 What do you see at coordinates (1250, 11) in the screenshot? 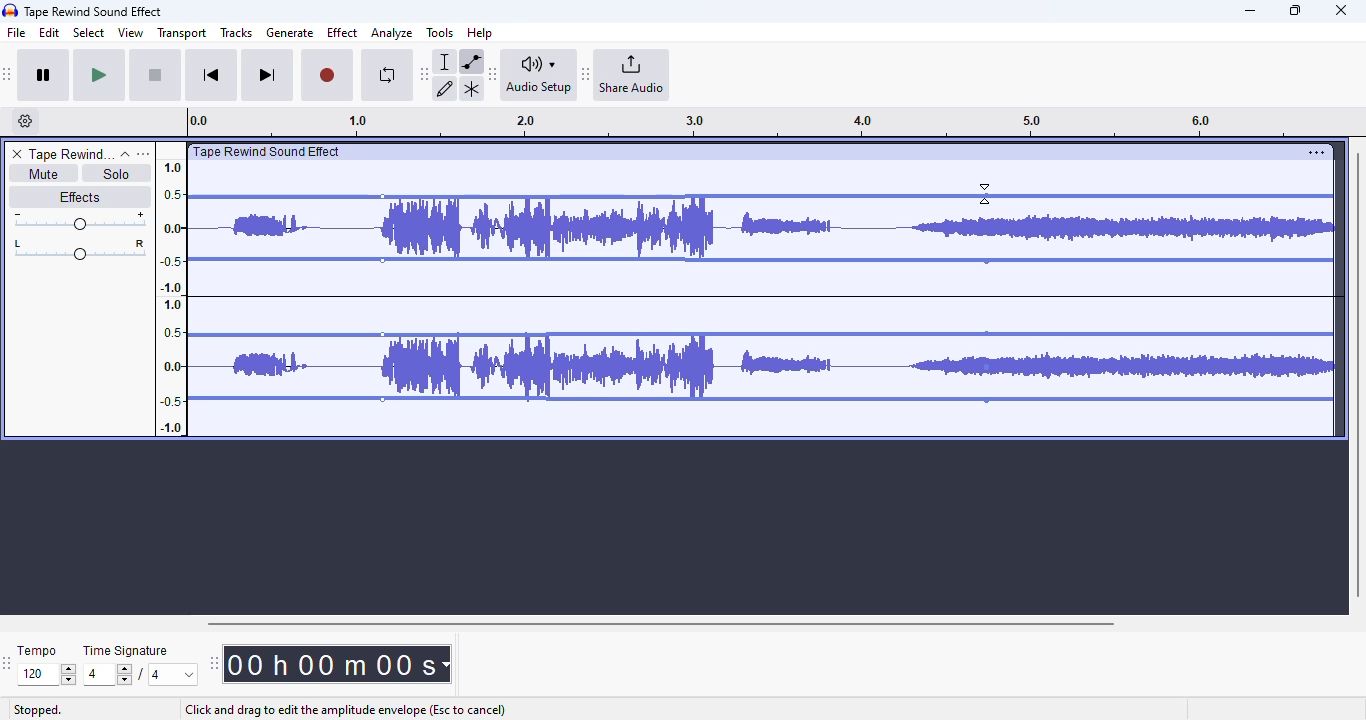
I see `minimize` at bounding box center [1250, 11].